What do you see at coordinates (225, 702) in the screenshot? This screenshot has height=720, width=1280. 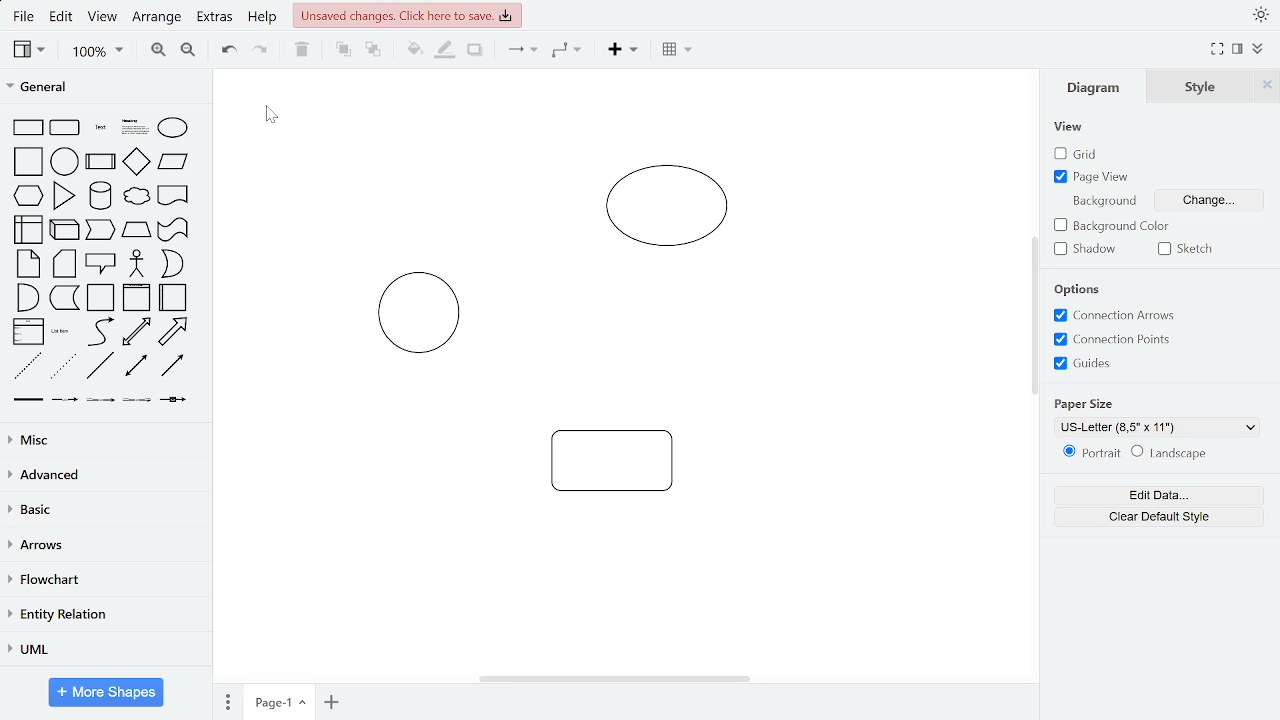 I see `pages` at bounding box center [225, 702].